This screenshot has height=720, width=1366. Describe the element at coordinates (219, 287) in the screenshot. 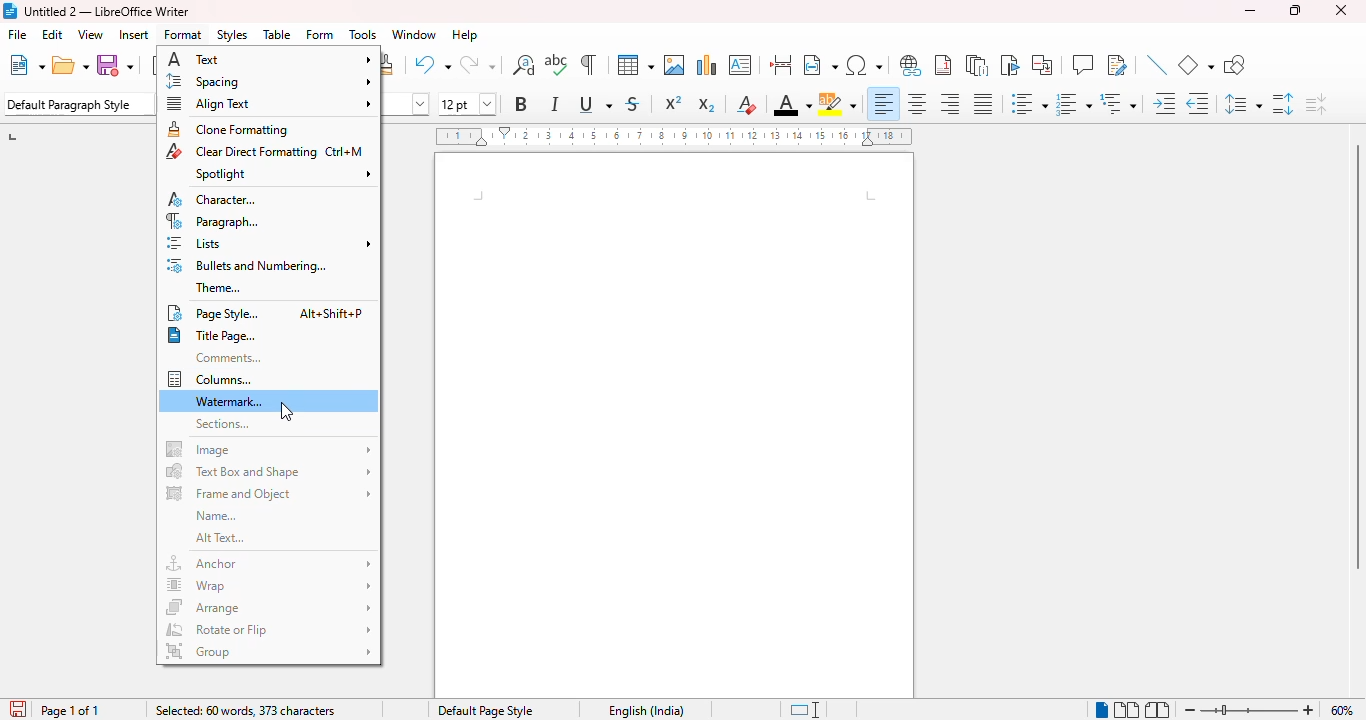

I see `theme` at that location.